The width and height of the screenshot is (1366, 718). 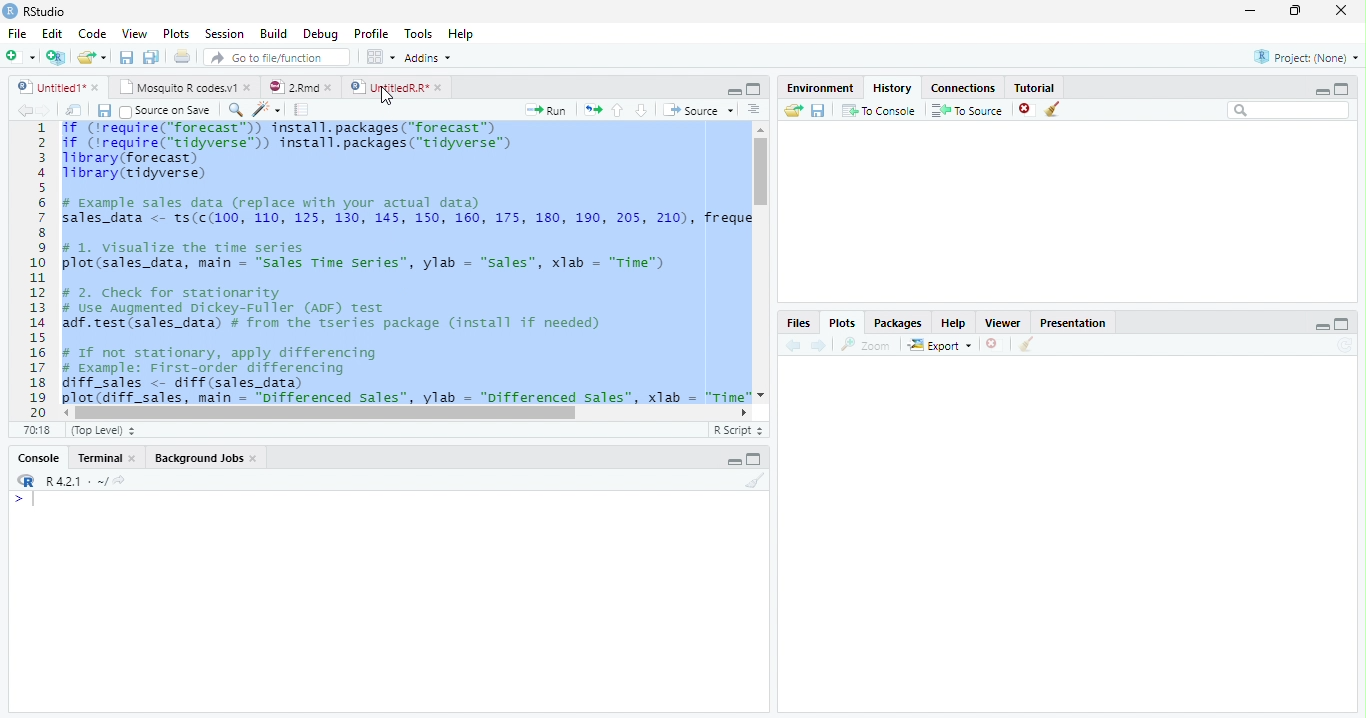 I want to click on Plots, so click(x=175, y=32).